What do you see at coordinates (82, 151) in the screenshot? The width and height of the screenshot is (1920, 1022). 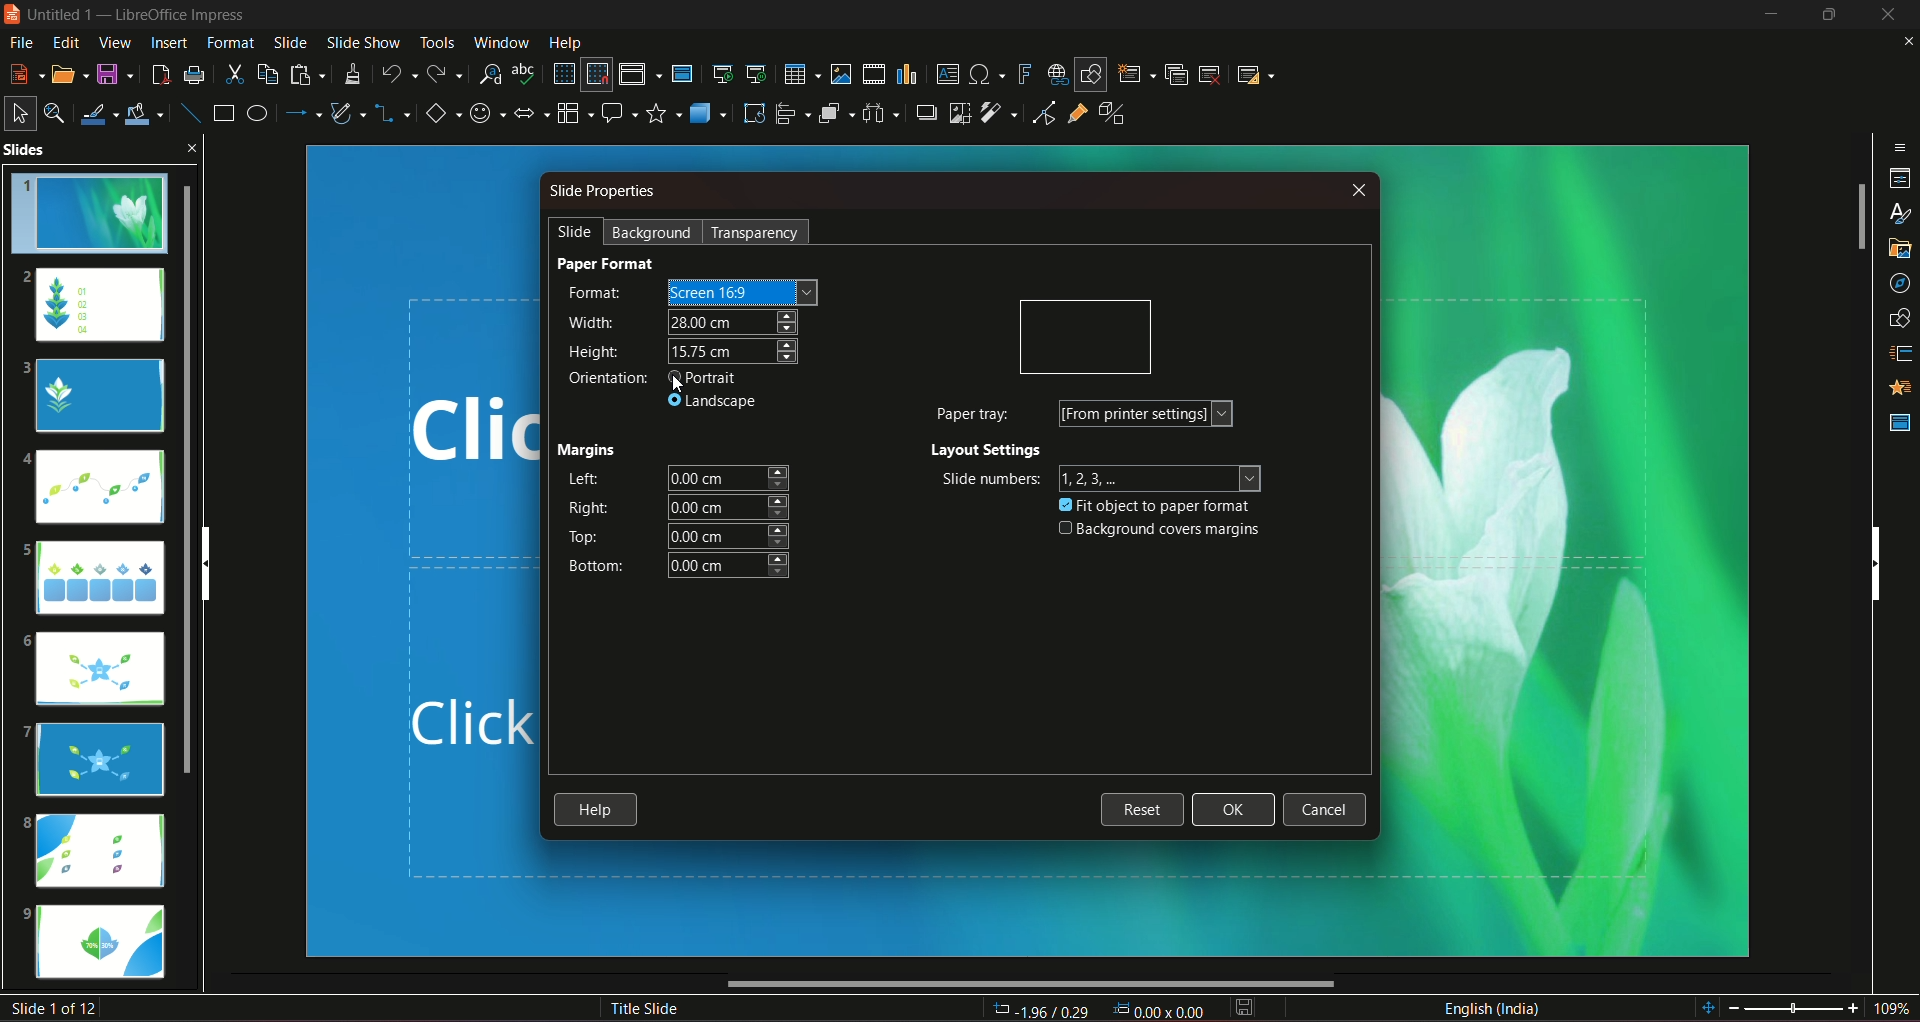 I see `slides` at bounding box center [82, 151].